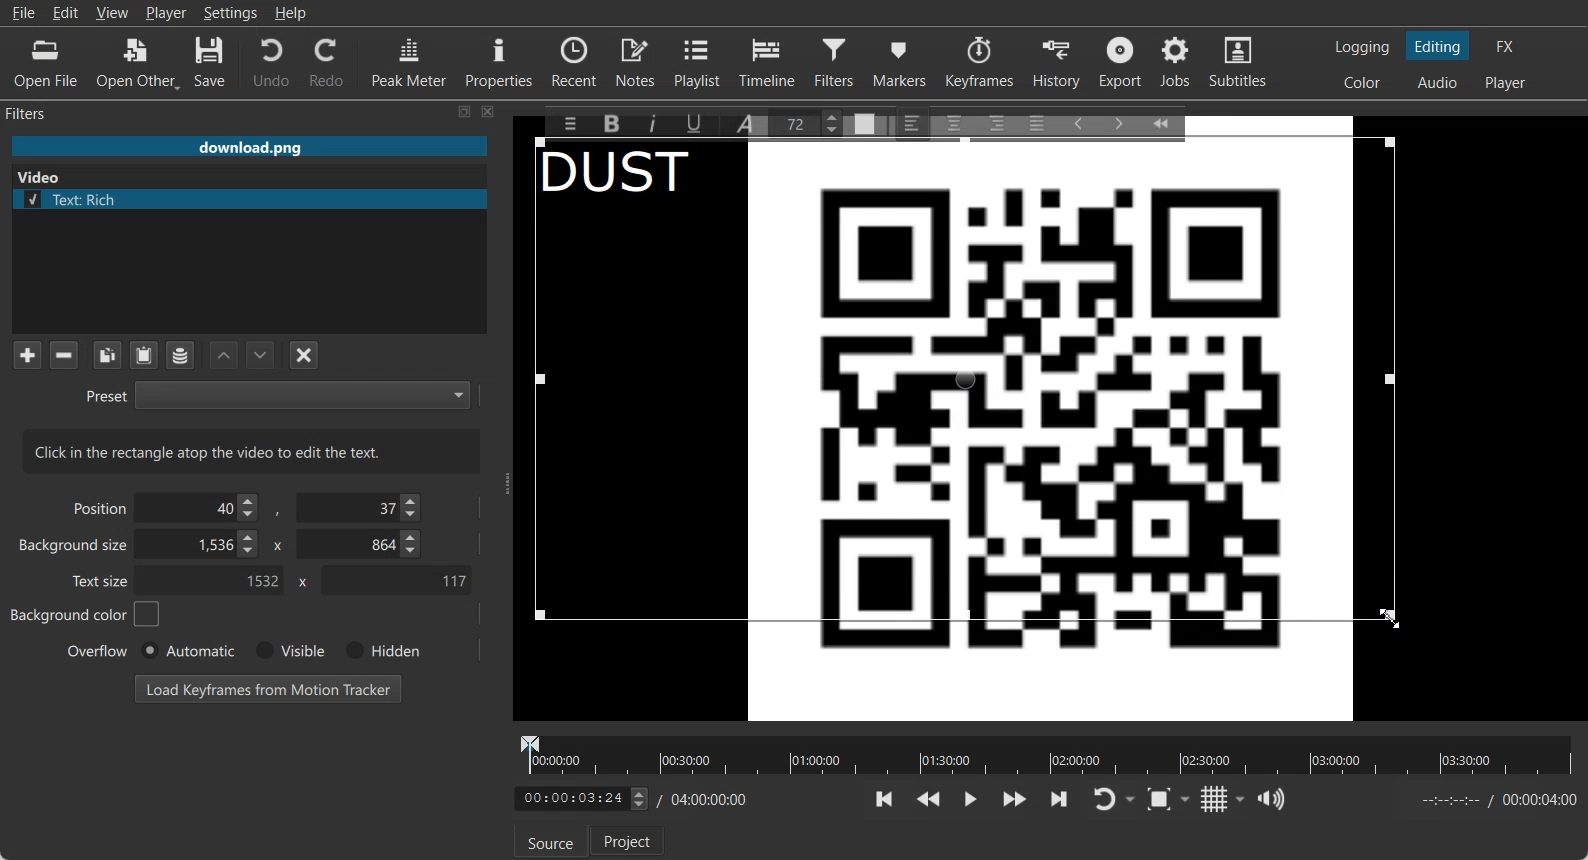 The height and width of the screenshot is (860, 1588). Describe the element at coordinates (23, 13) in the screenshot. I see `File` at that location.